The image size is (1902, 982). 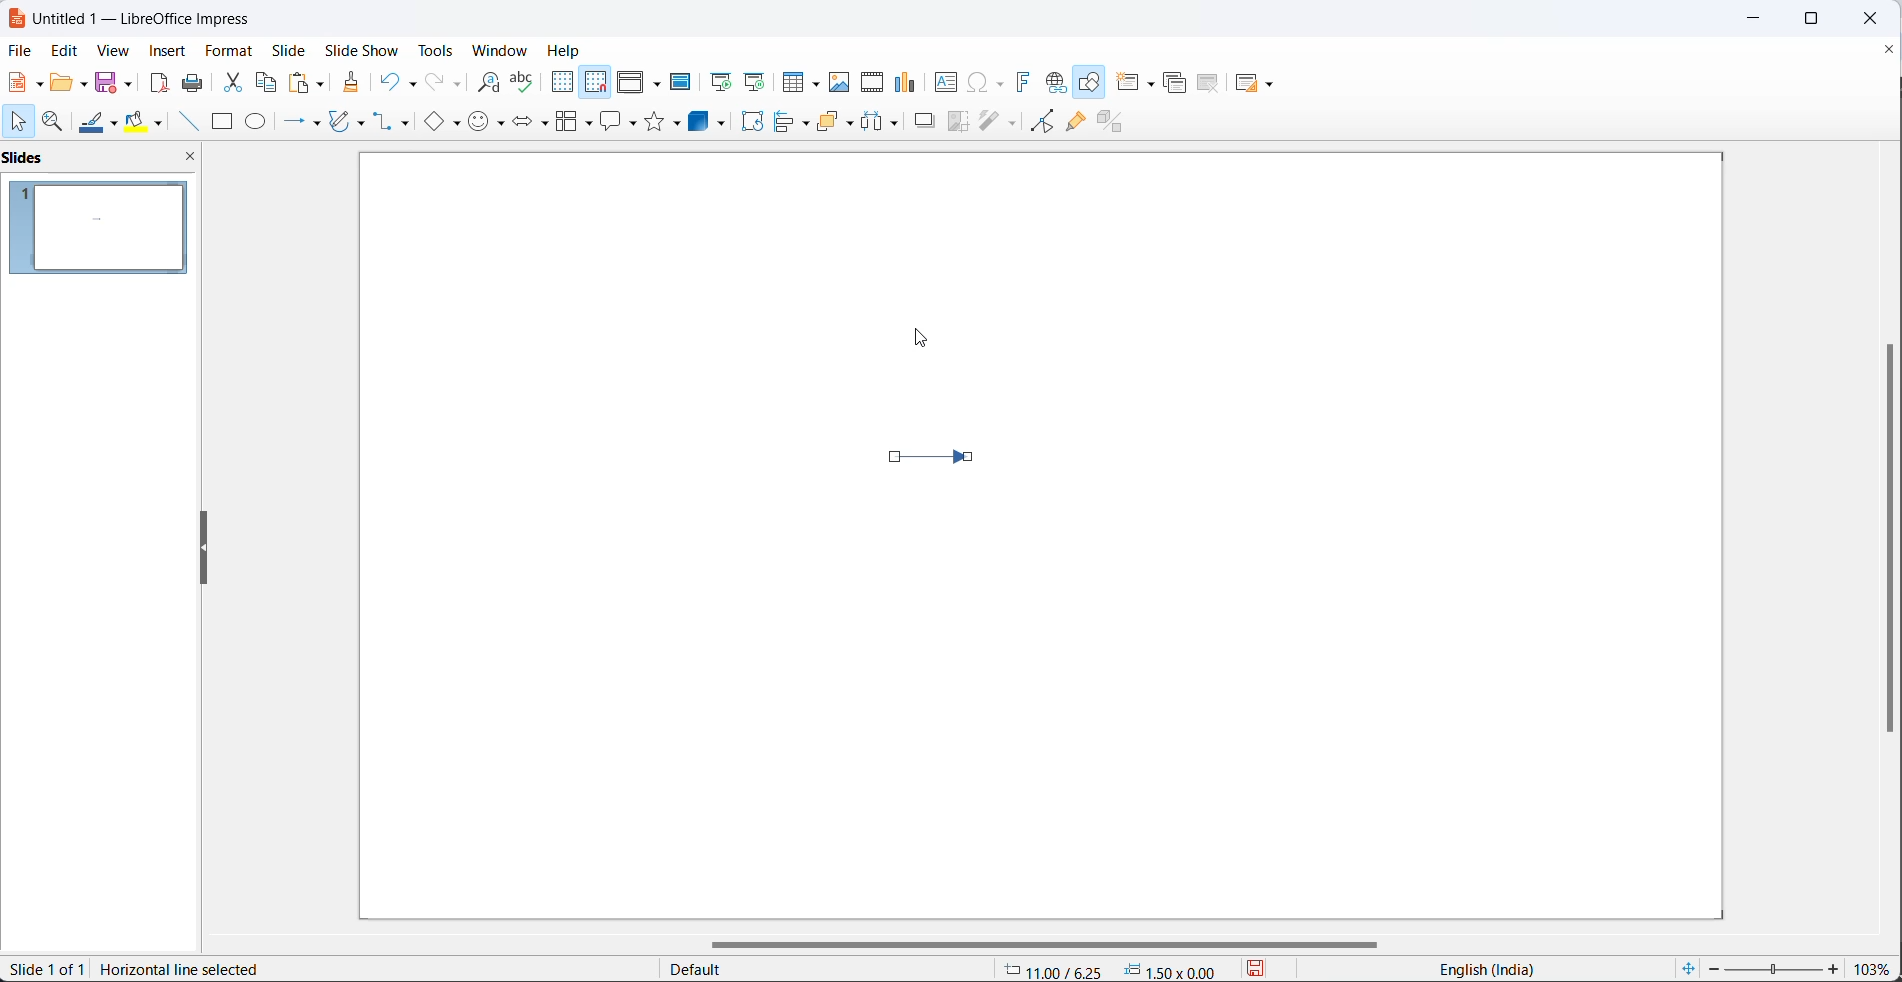 What do you see at coordinates (562, 85) in the screenshot?
I see `display grid` at bounding box center [562, 85].